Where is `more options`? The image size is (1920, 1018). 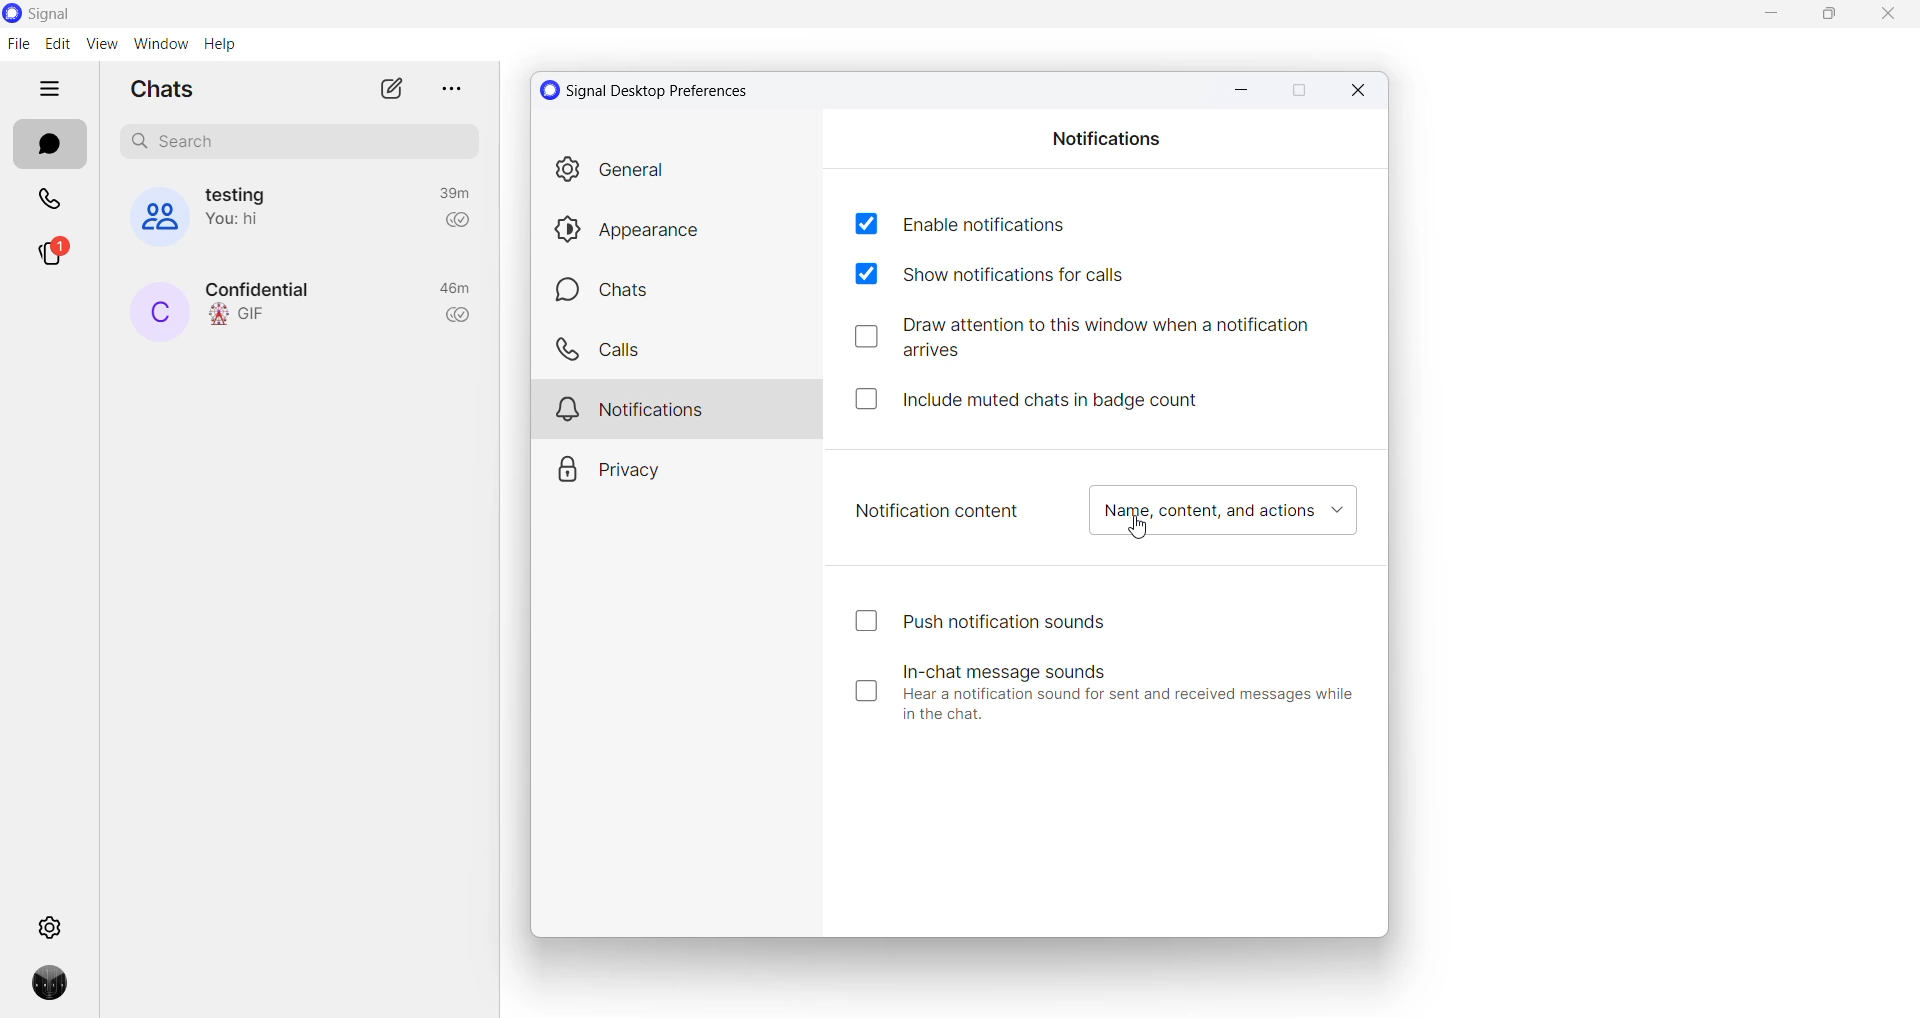
more options is located at coordinates (447, 87).